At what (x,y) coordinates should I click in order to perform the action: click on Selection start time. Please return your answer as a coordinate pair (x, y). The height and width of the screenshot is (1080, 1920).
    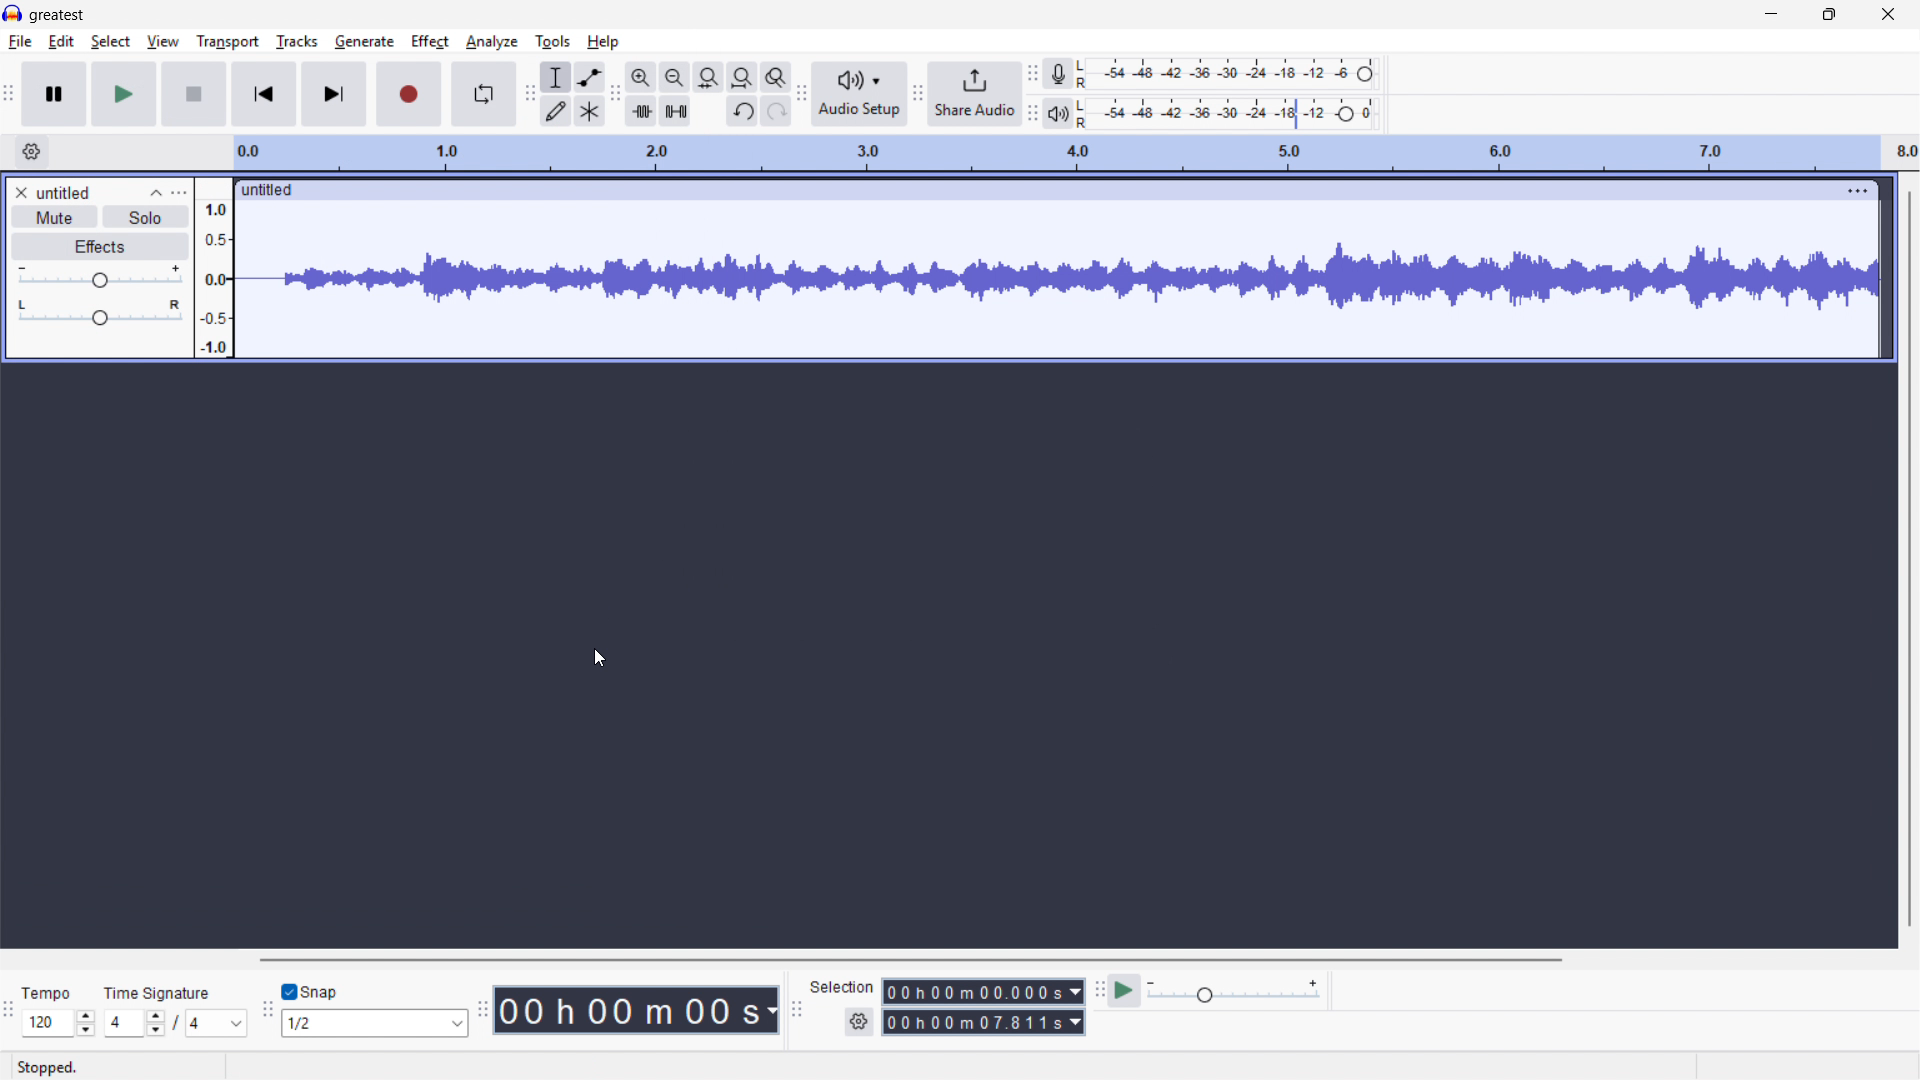
    Looking at the image, I should click on (983, 992).